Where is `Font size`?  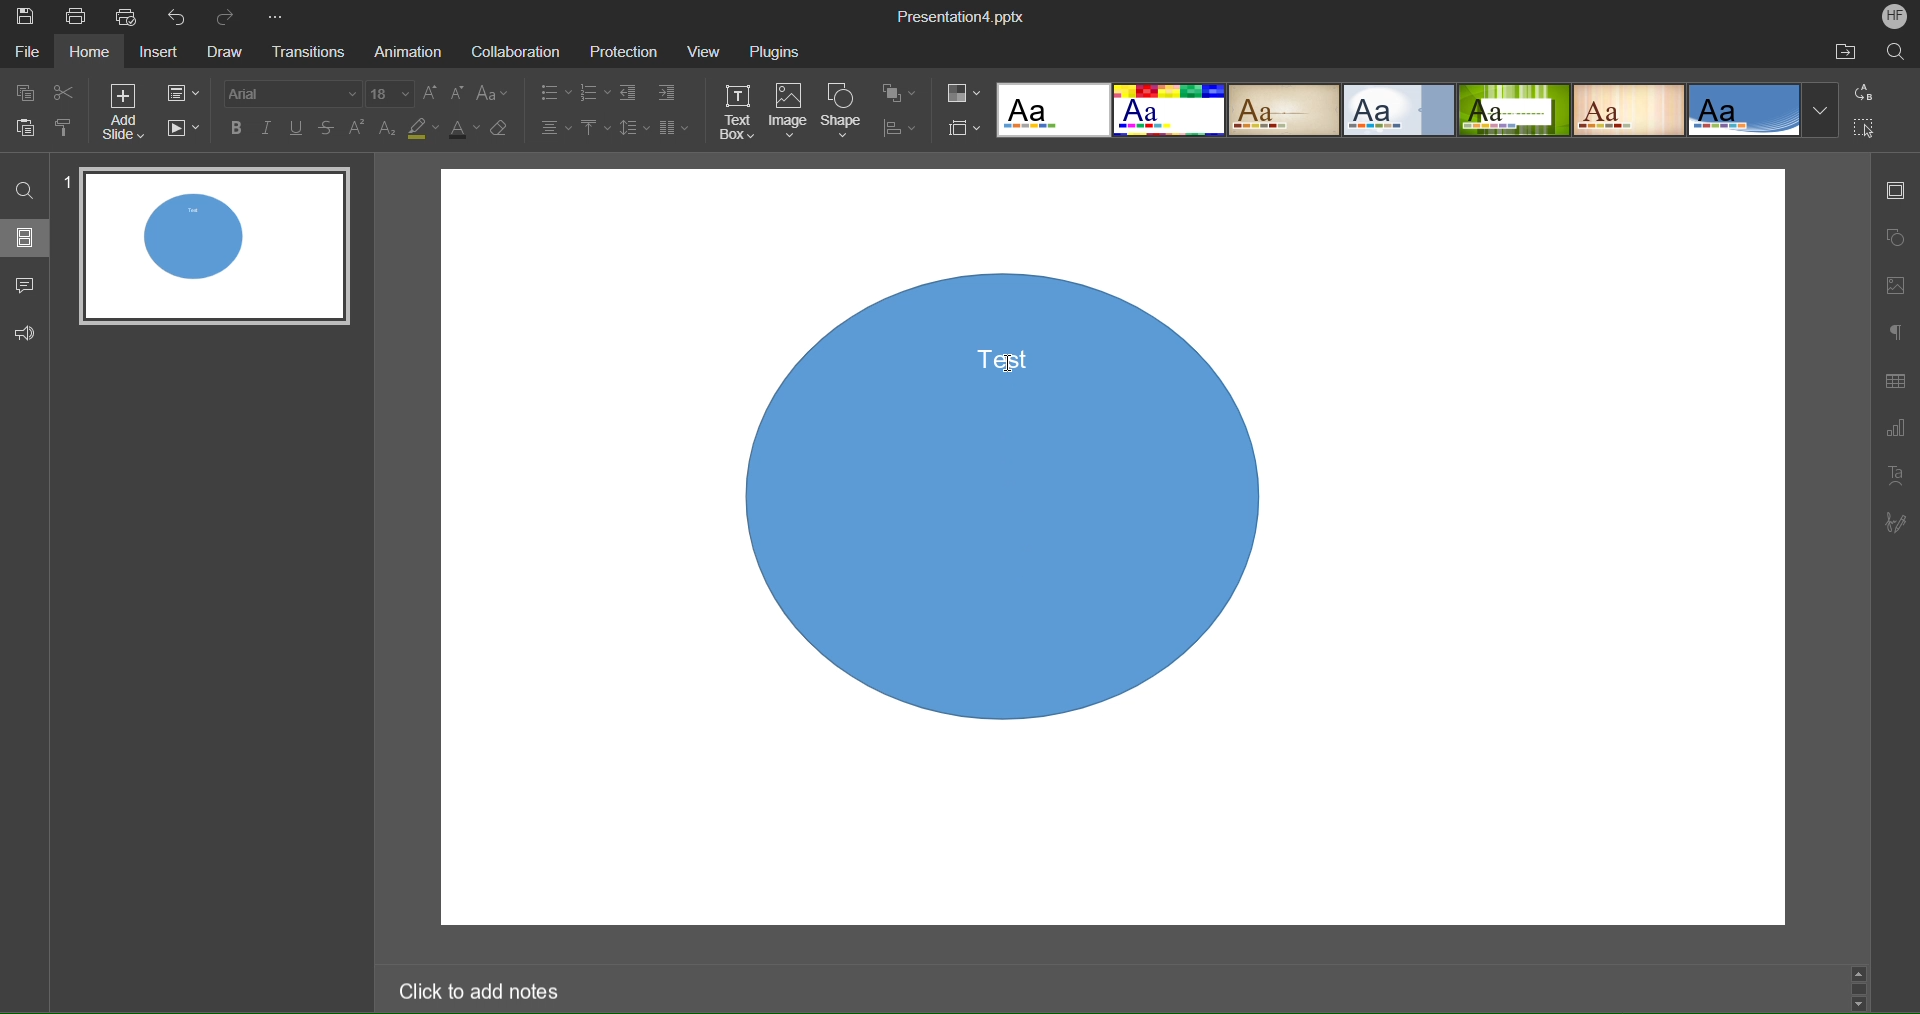
Font size is located at coordinates (392, 93).